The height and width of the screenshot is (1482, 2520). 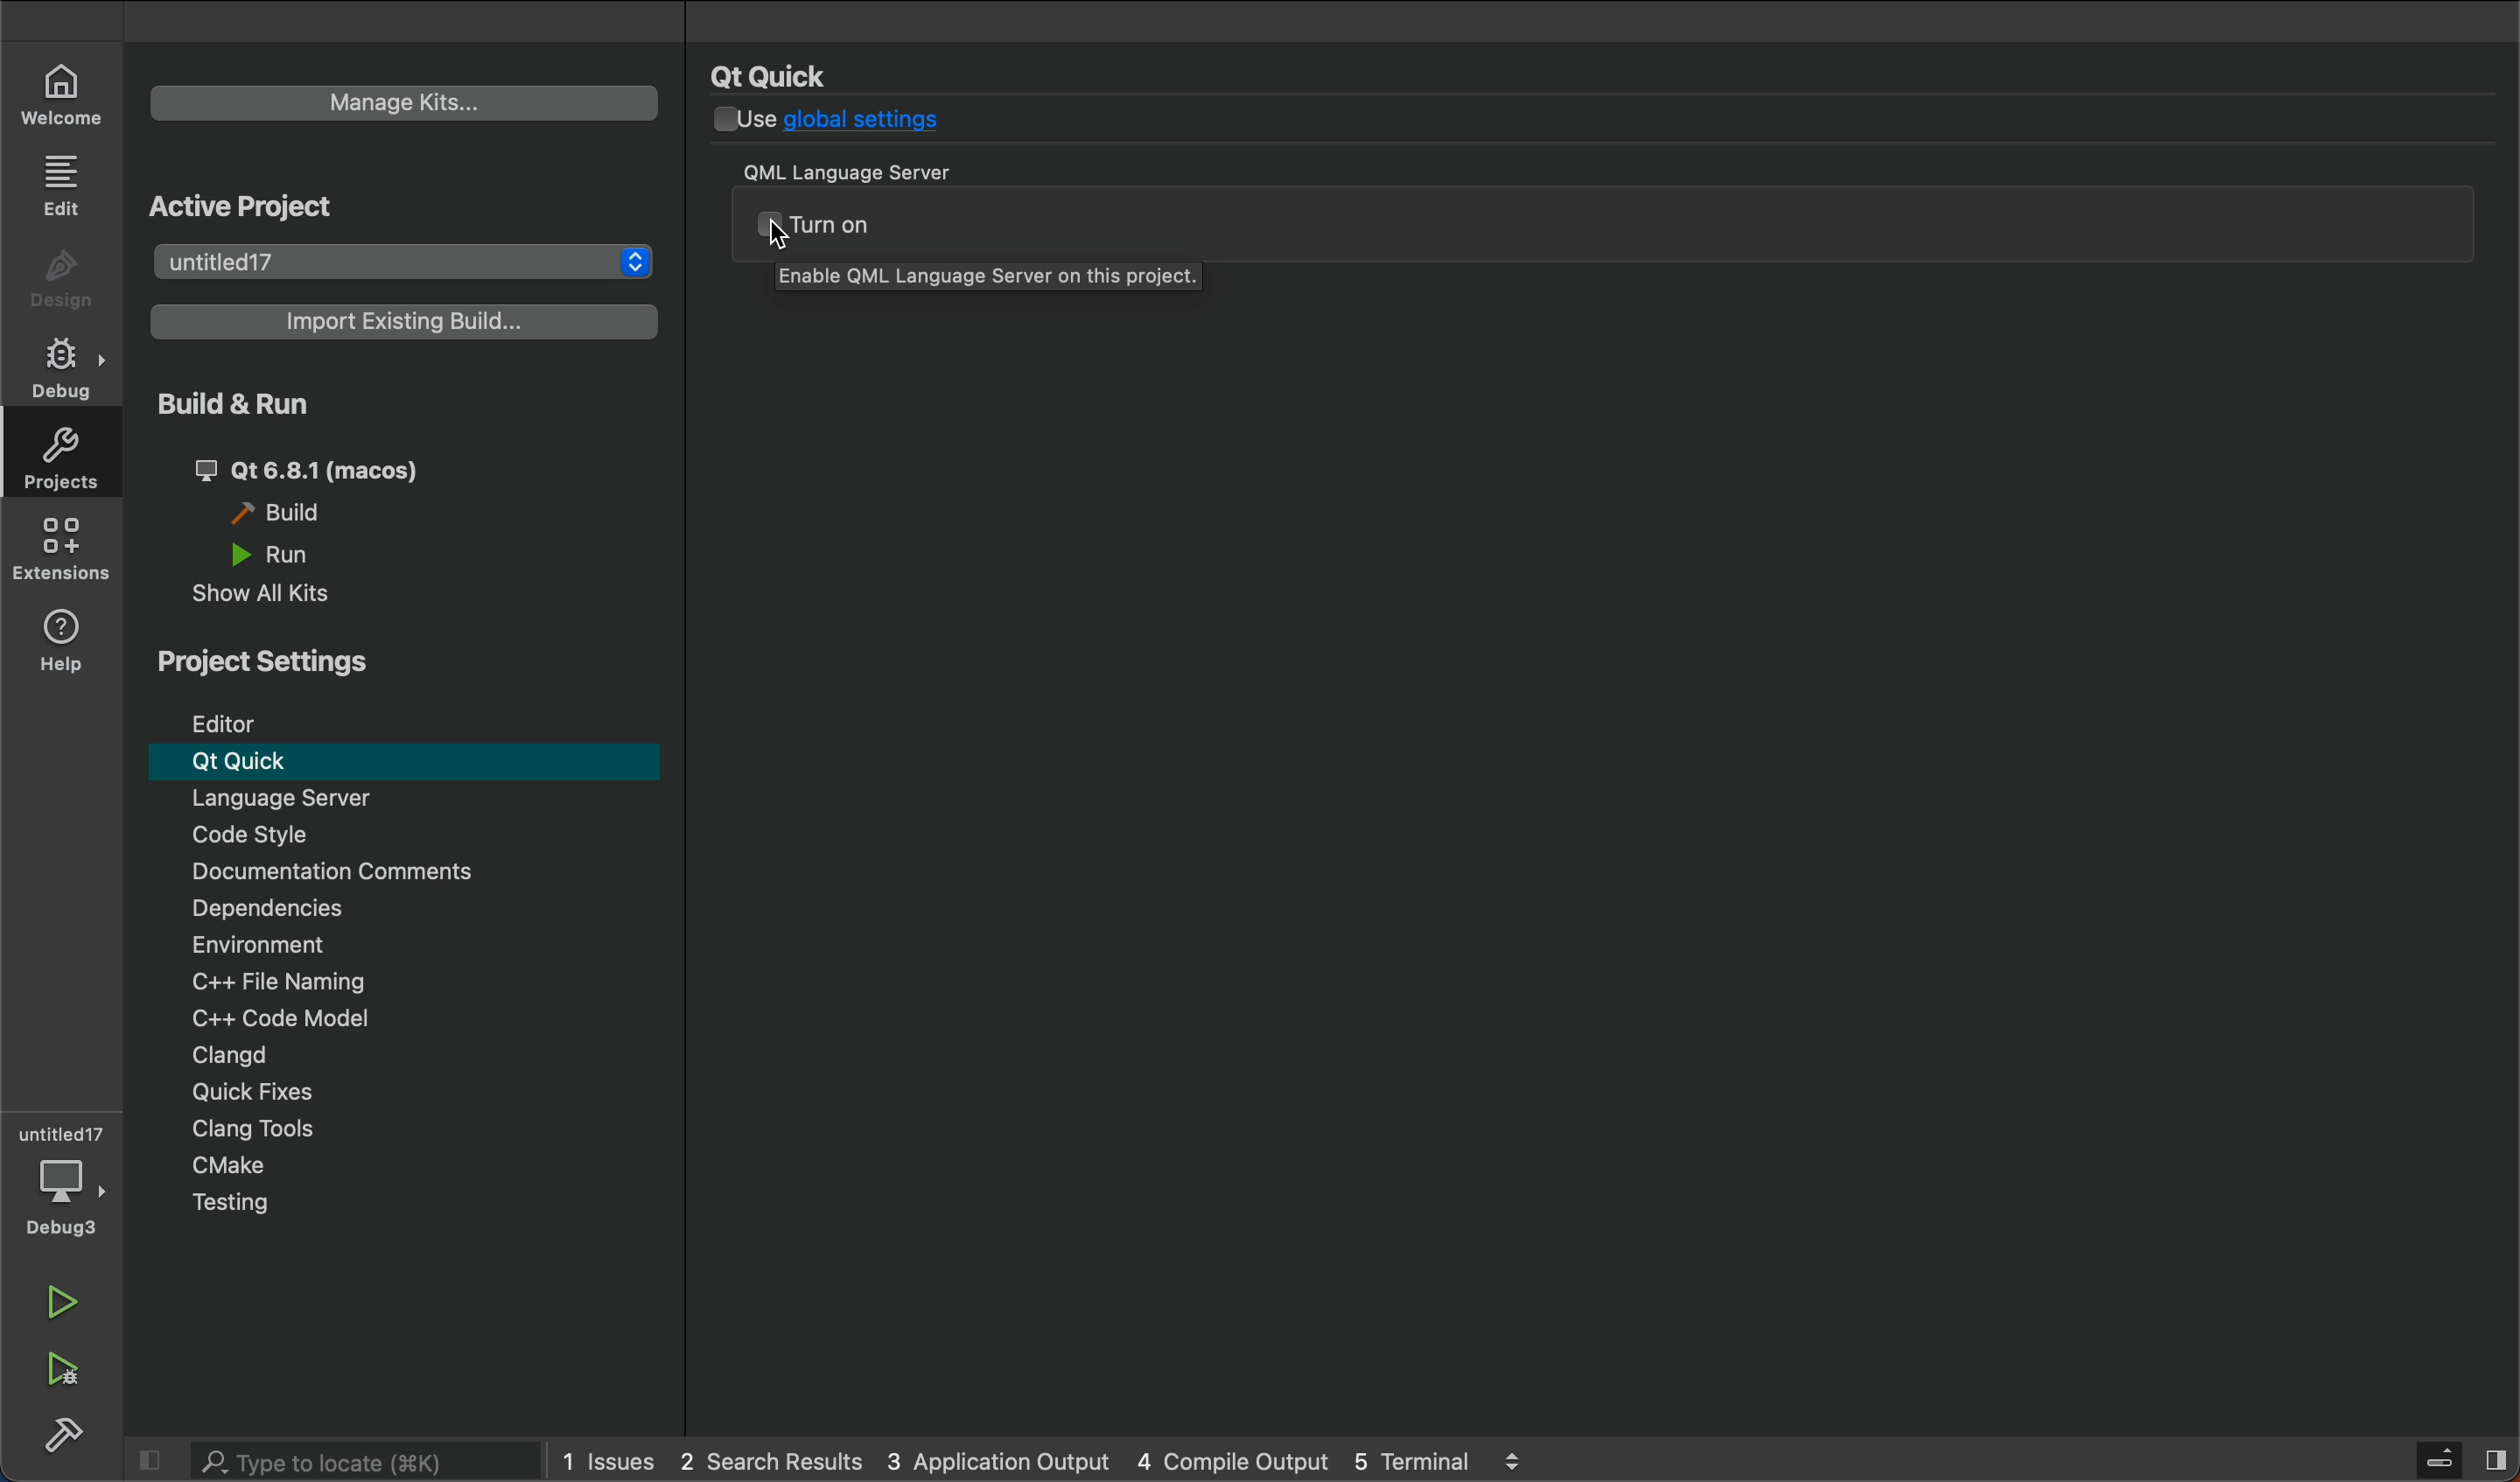 What do you see at coordinates (612, 1467) in the screenshot?
I see `issues` at bounding box center [612, 1467].